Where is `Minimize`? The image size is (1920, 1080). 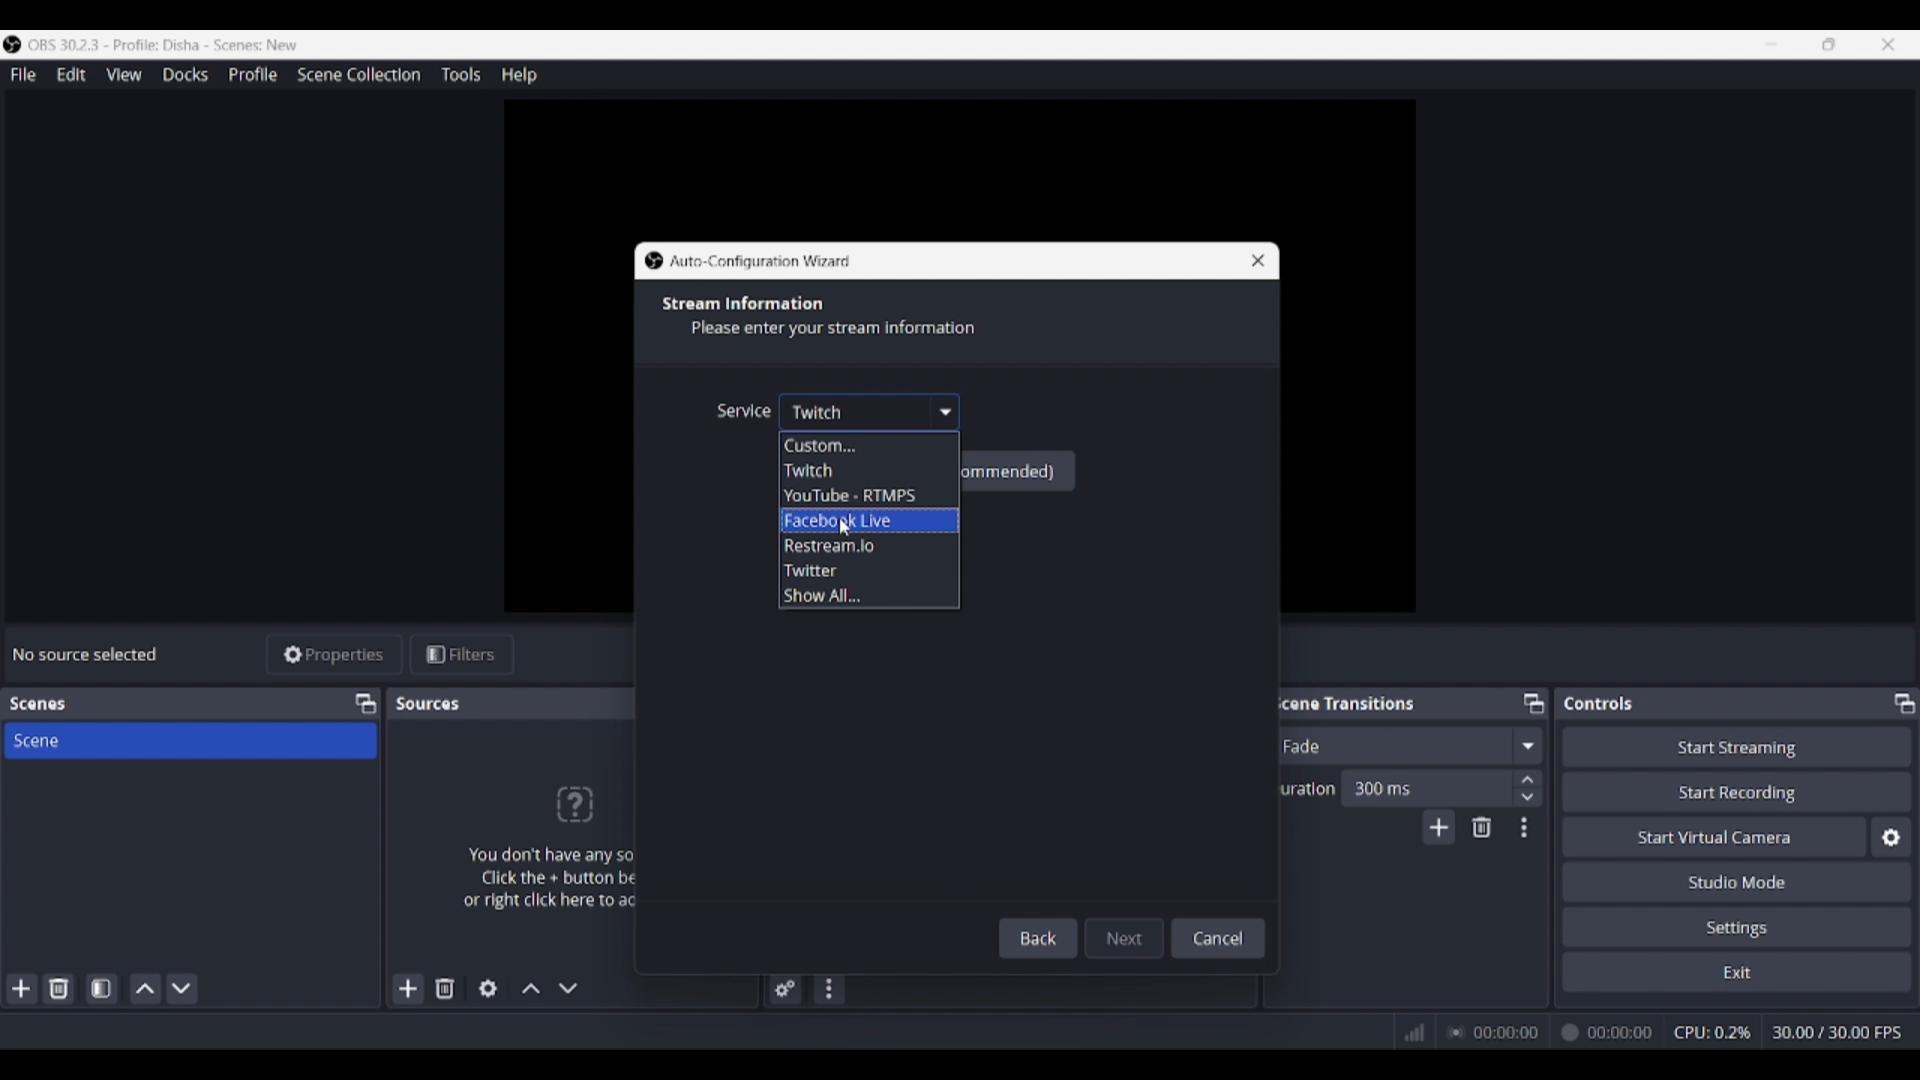 Minimize is located at coordinates (1771, 44).